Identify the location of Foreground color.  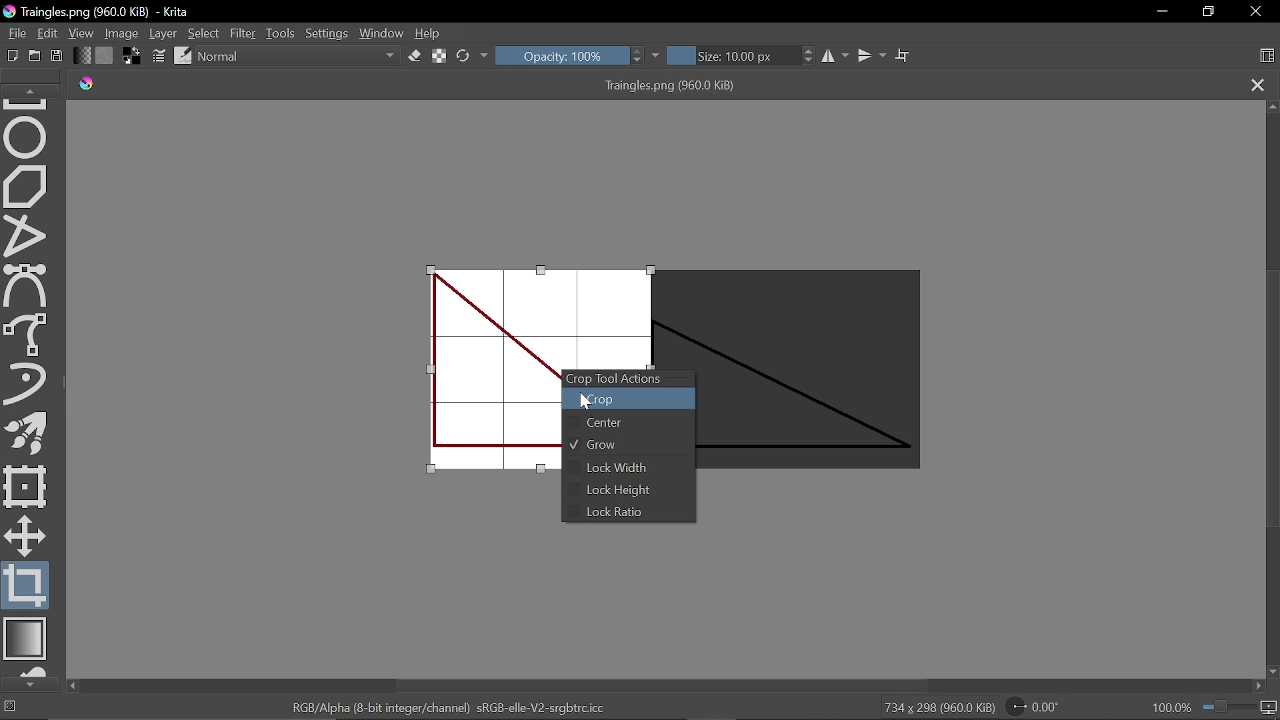
(133, 55).